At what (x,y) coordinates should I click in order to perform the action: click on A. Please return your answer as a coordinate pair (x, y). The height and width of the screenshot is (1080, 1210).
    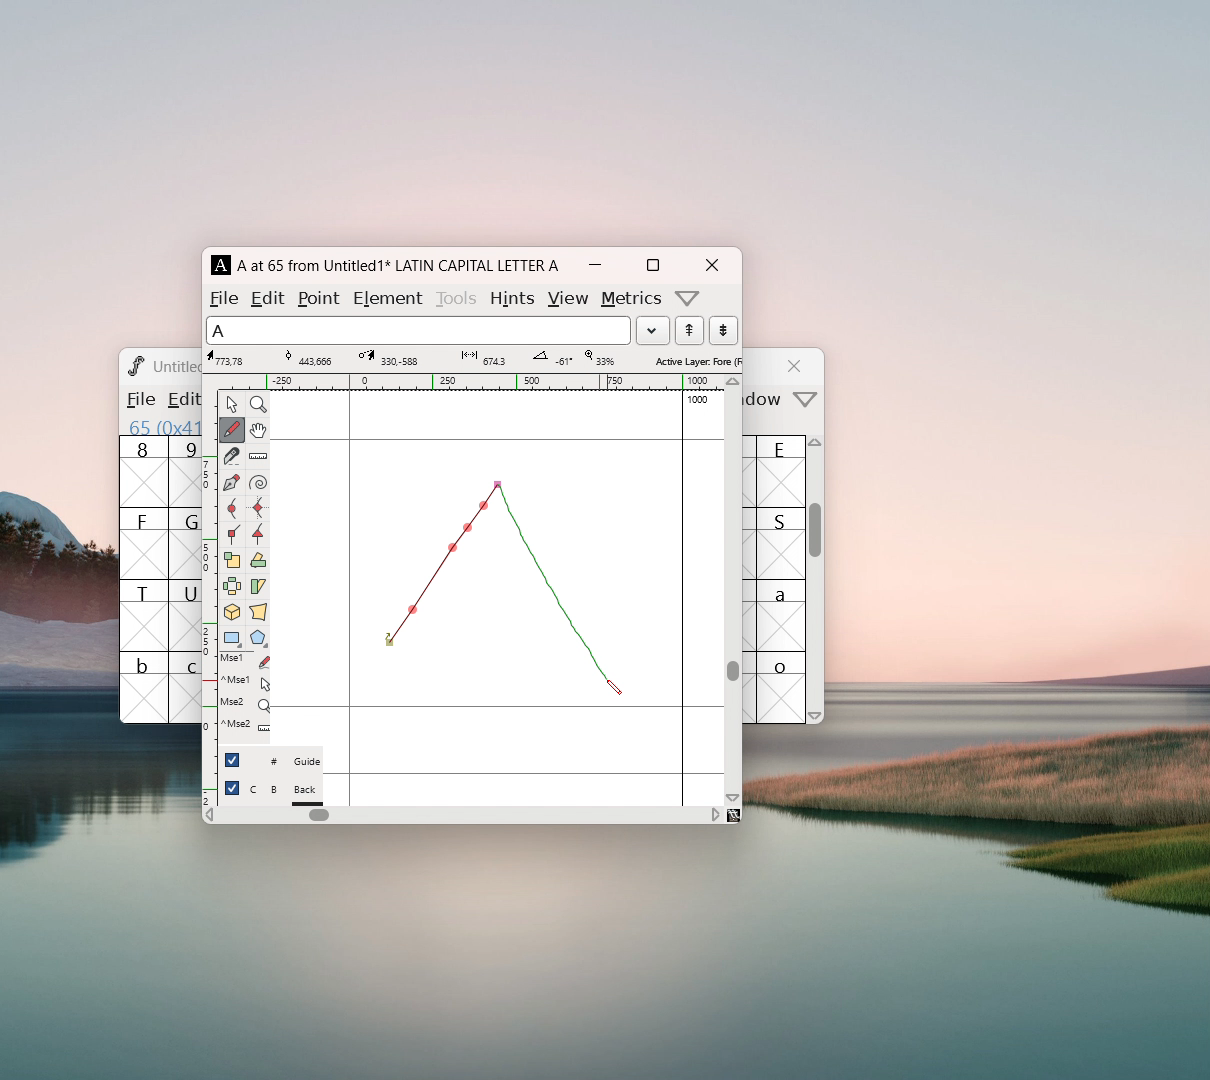
    Looking at the image, I should click on (222, 265).